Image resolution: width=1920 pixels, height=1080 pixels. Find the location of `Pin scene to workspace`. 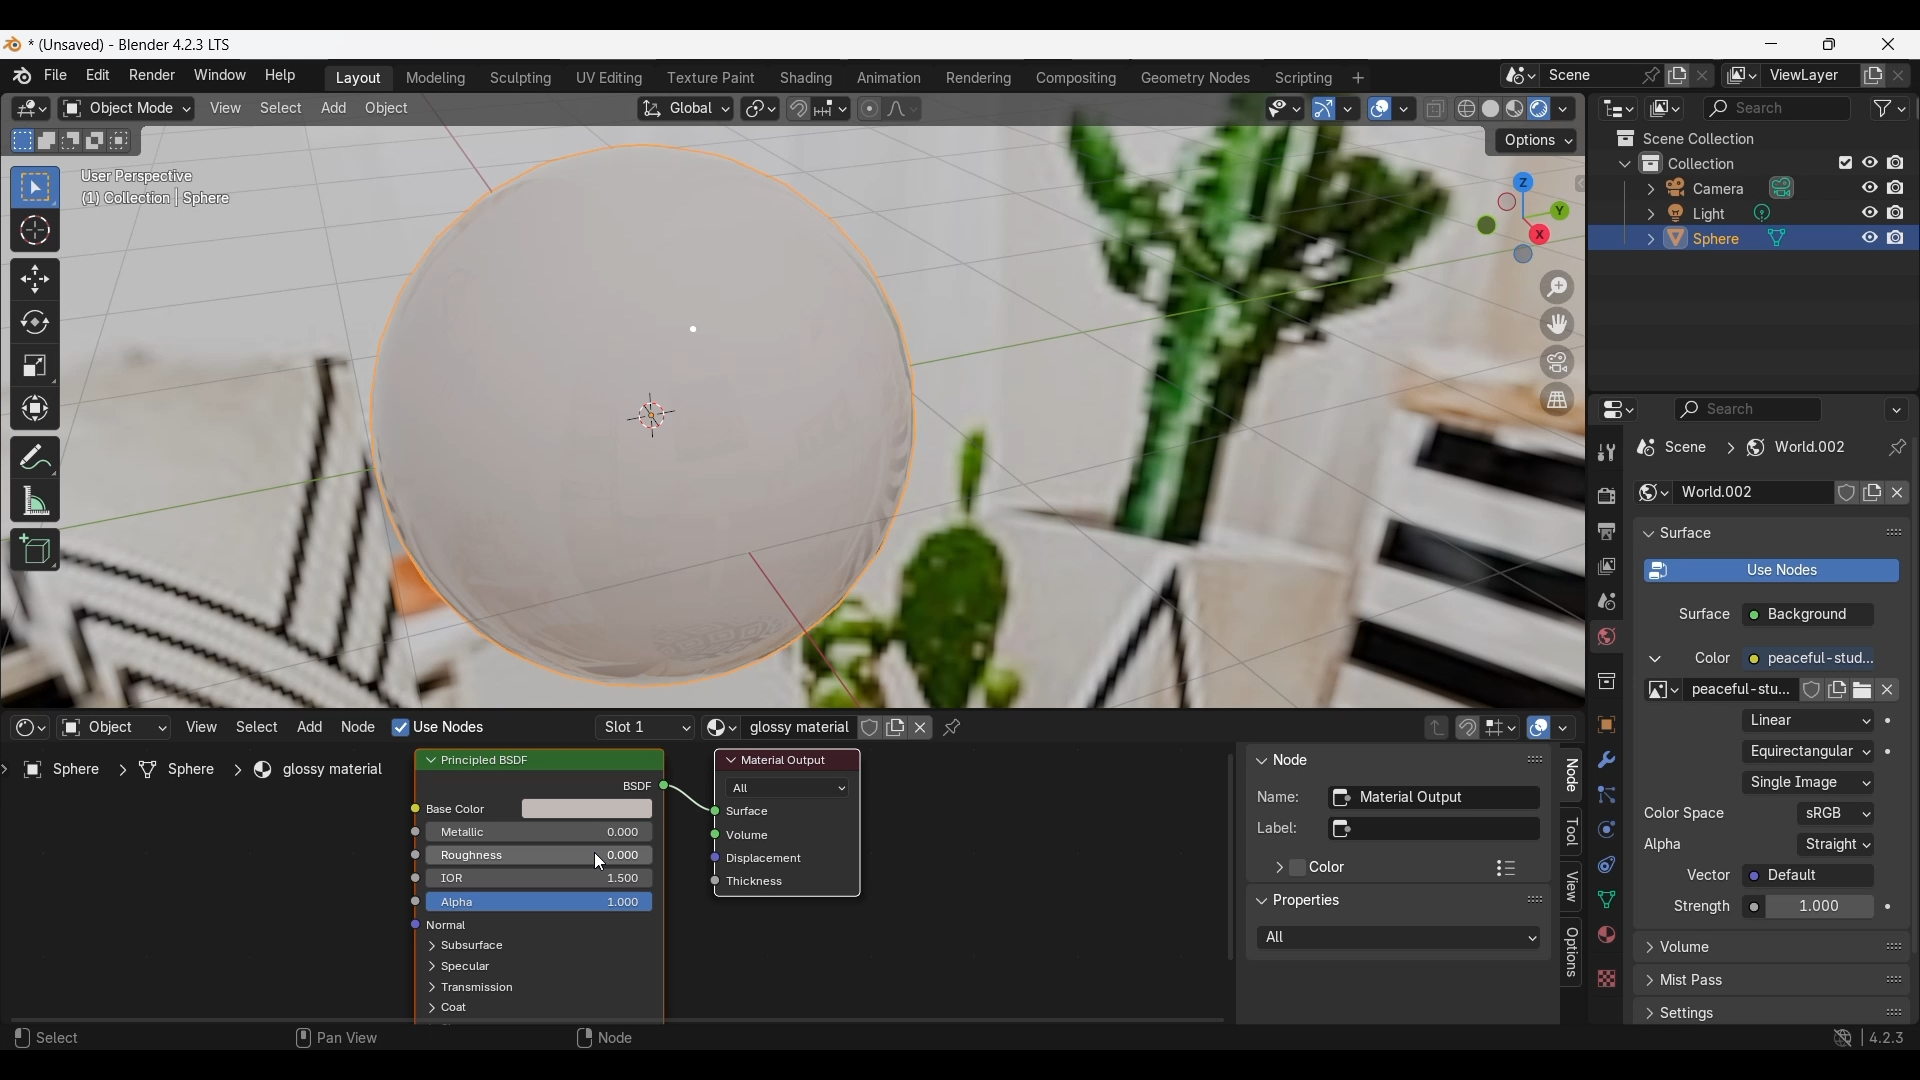

Pin scene to workspace is located at coordinates (1650, 76).